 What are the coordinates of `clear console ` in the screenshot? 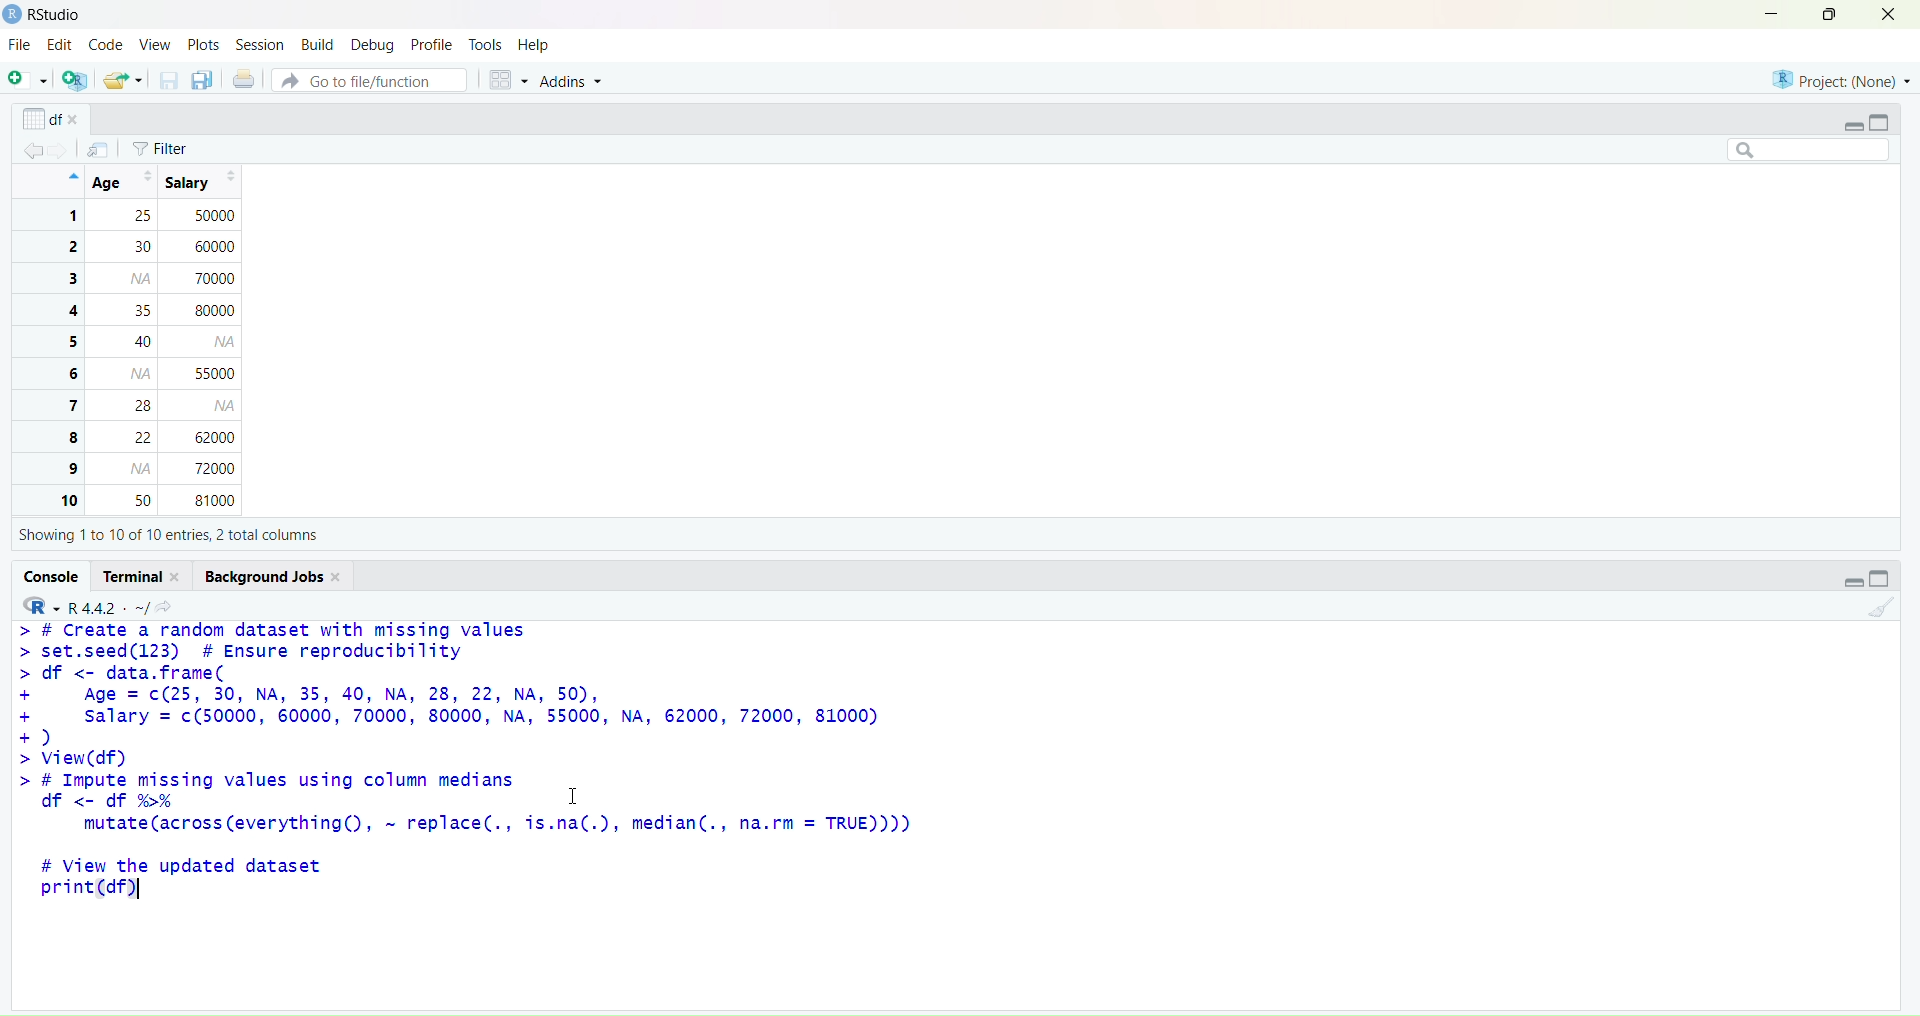 It's located at (1880, 610).